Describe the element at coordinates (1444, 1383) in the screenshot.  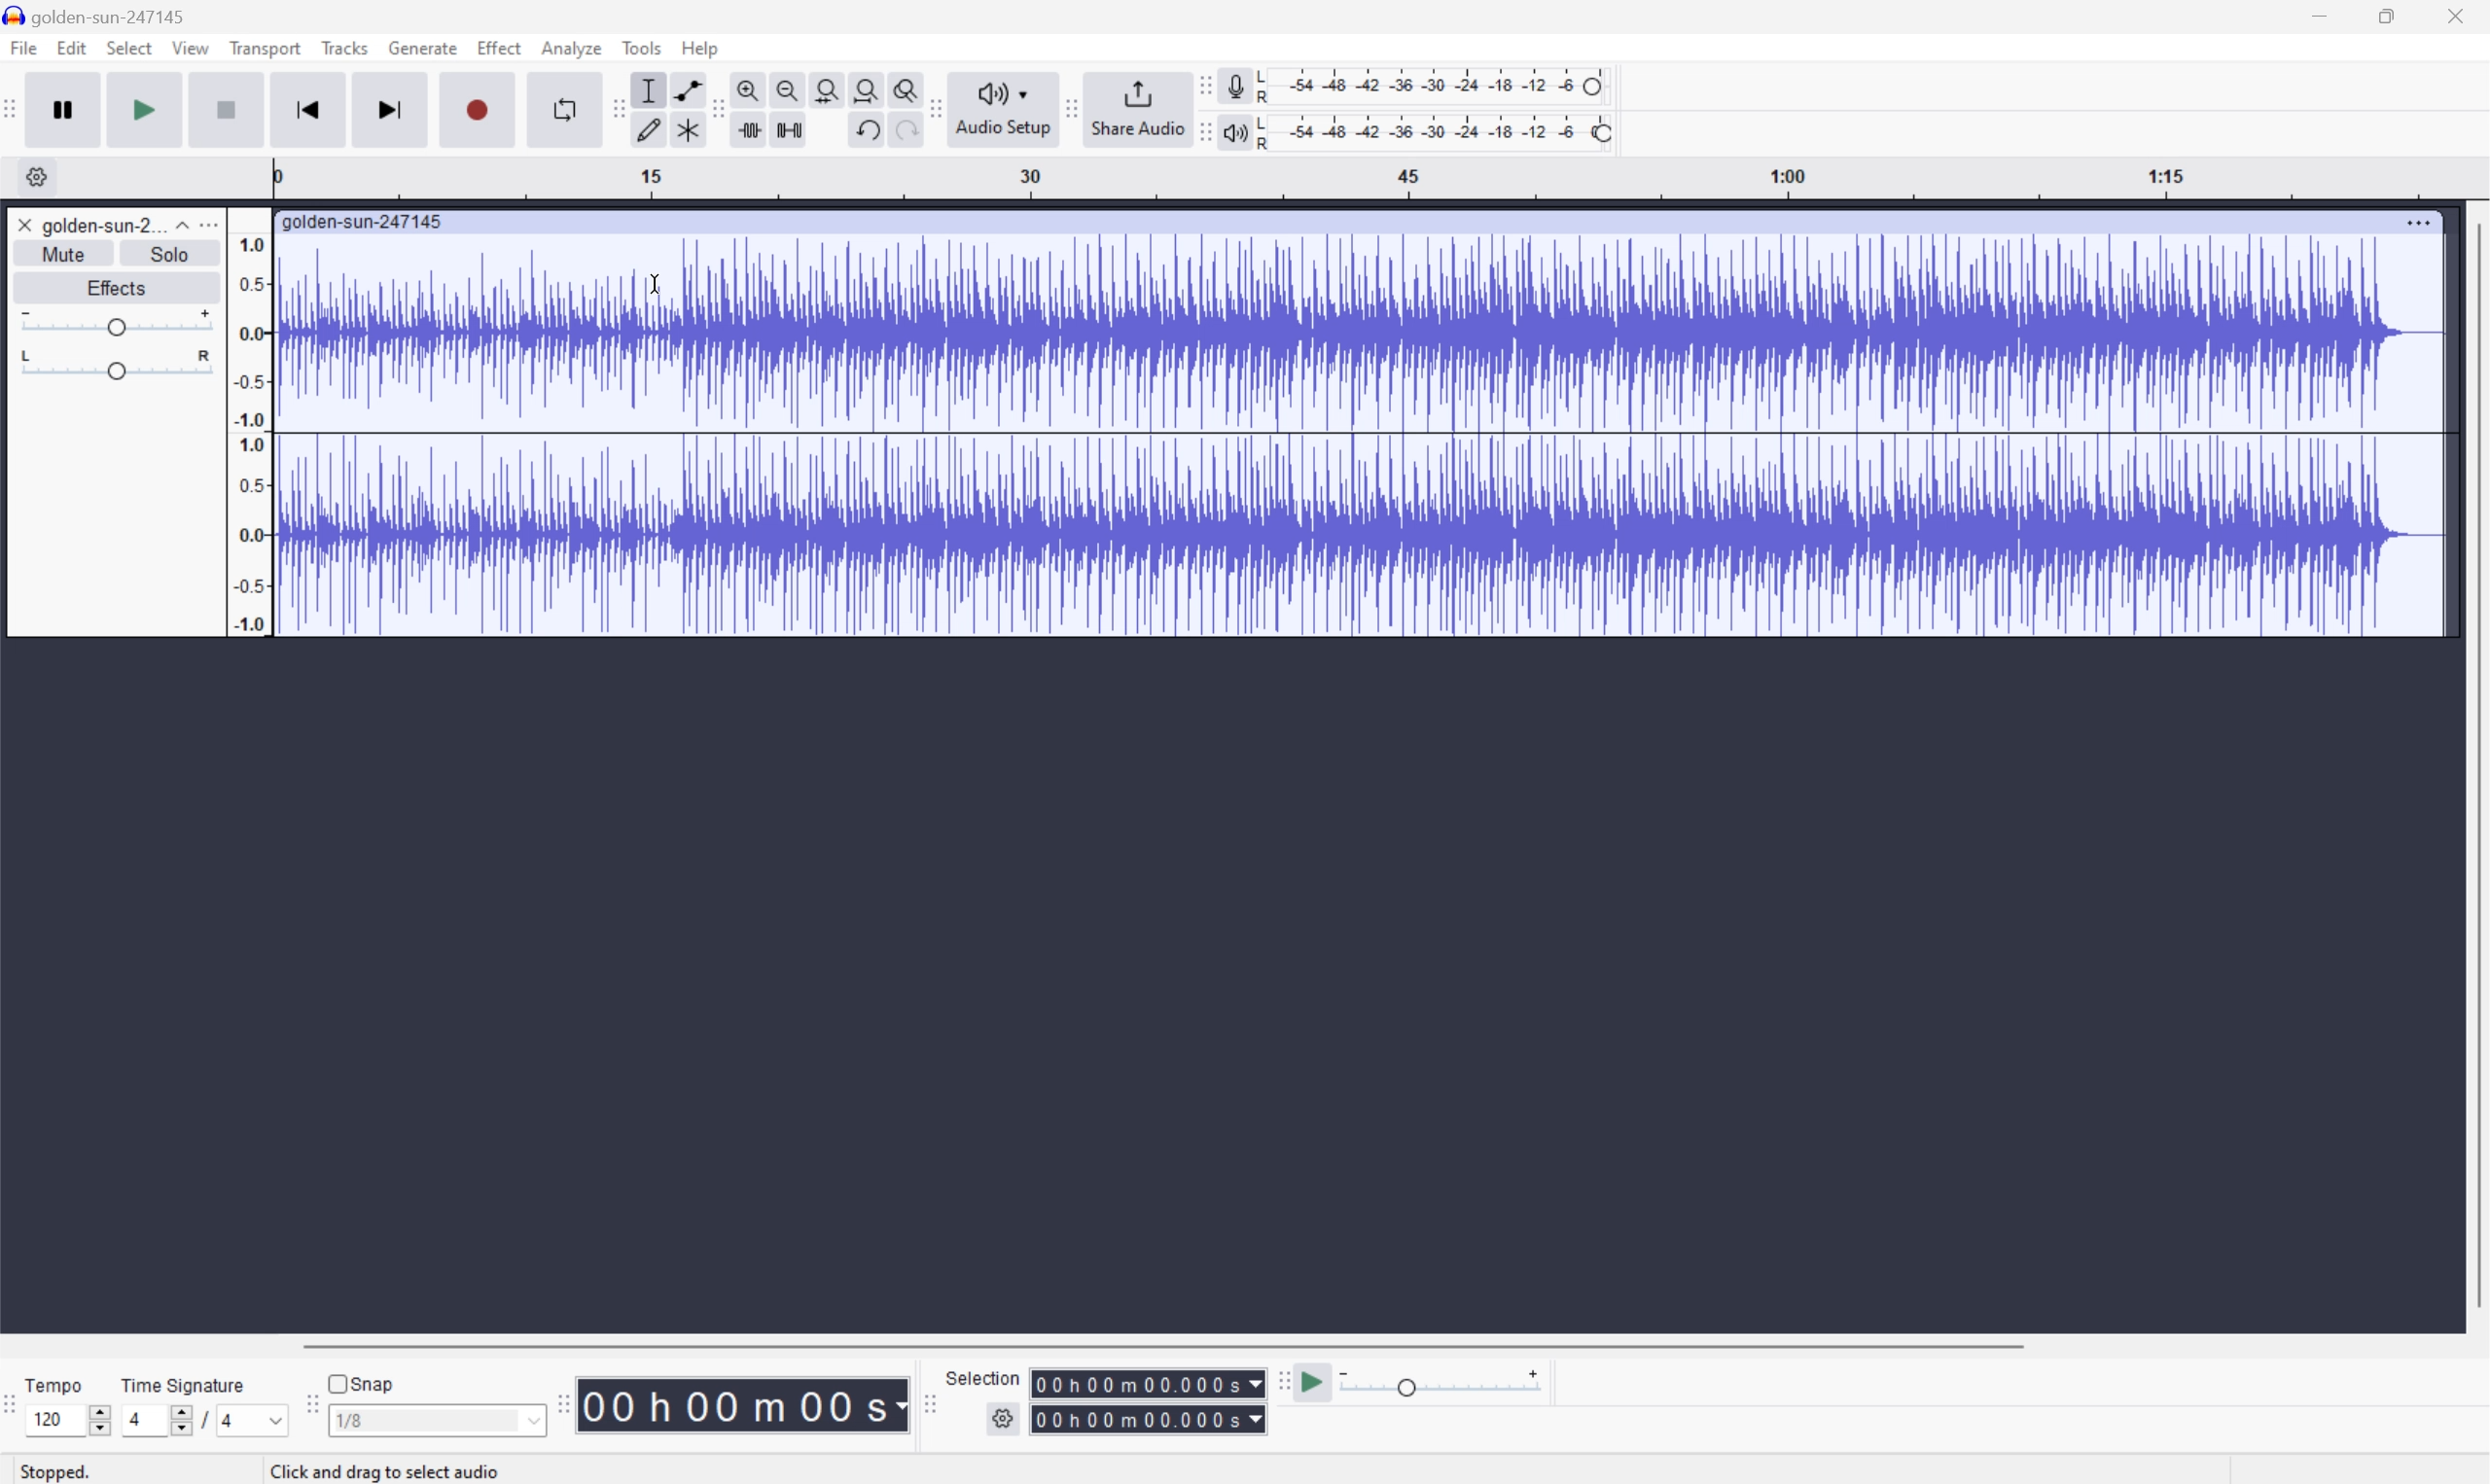
I see `Playback speed: 1.000 x` at that location.